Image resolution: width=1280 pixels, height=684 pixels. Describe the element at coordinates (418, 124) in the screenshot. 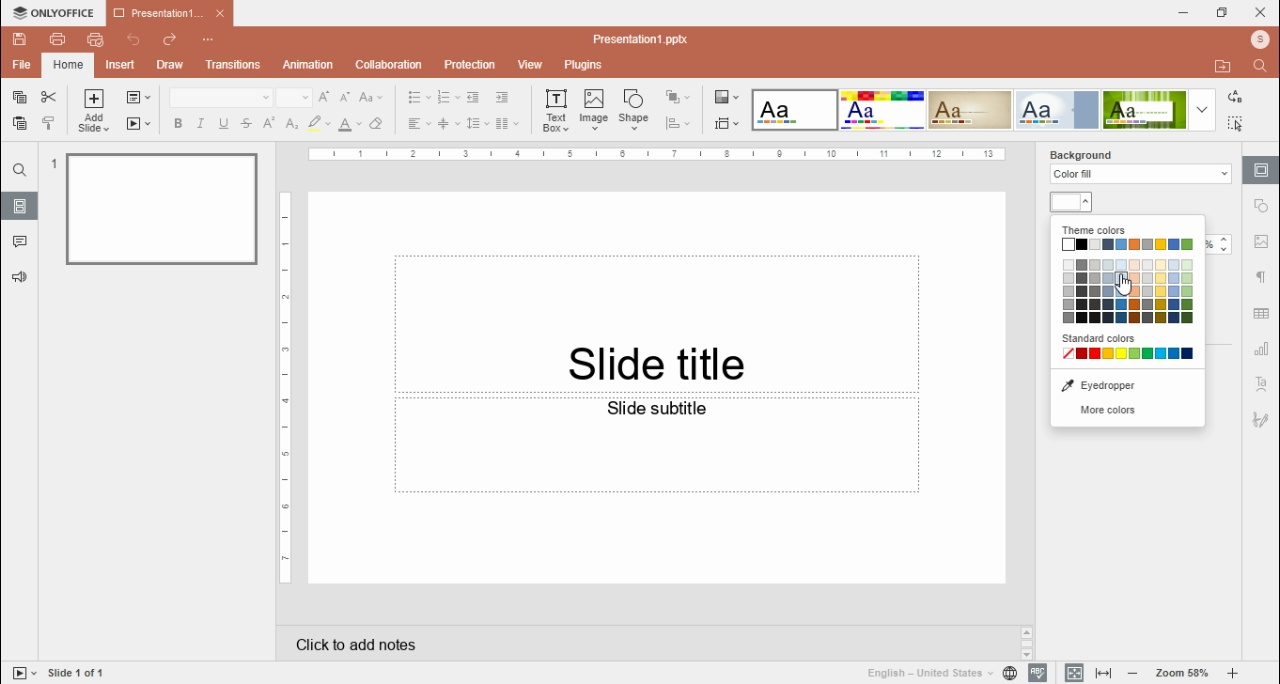

I see `horizontal align` at that location.